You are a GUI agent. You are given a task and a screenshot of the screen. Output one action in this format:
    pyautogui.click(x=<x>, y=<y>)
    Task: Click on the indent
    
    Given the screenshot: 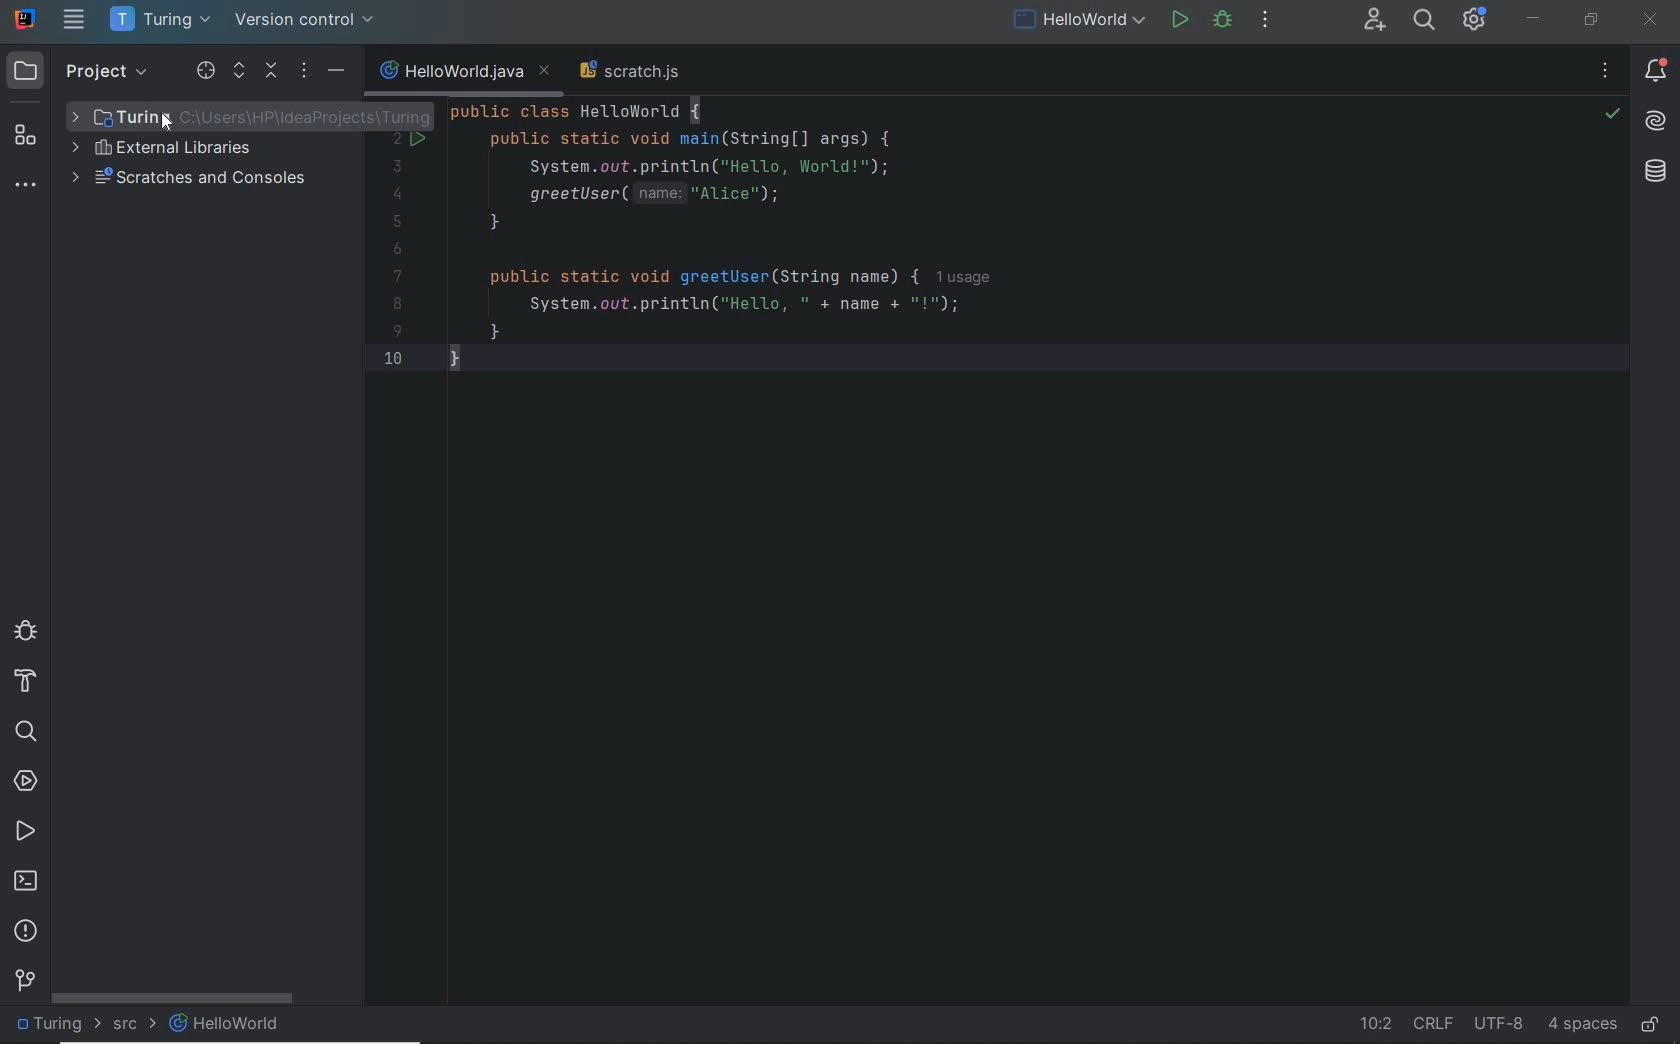 What is the action you would take?
    pyautogui.click(x=1580, y=1026)
    